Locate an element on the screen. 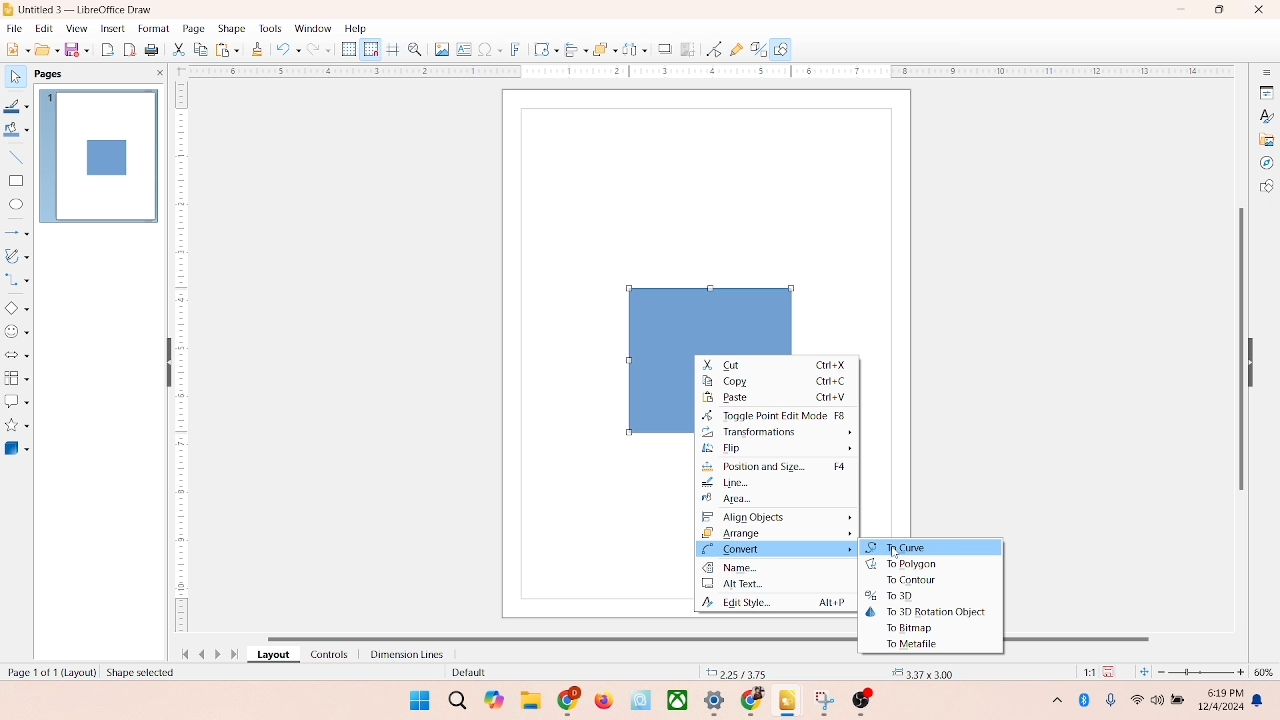 The height and width of the screenshot is (720, 1280). paste is located at coordinates (779, 398).